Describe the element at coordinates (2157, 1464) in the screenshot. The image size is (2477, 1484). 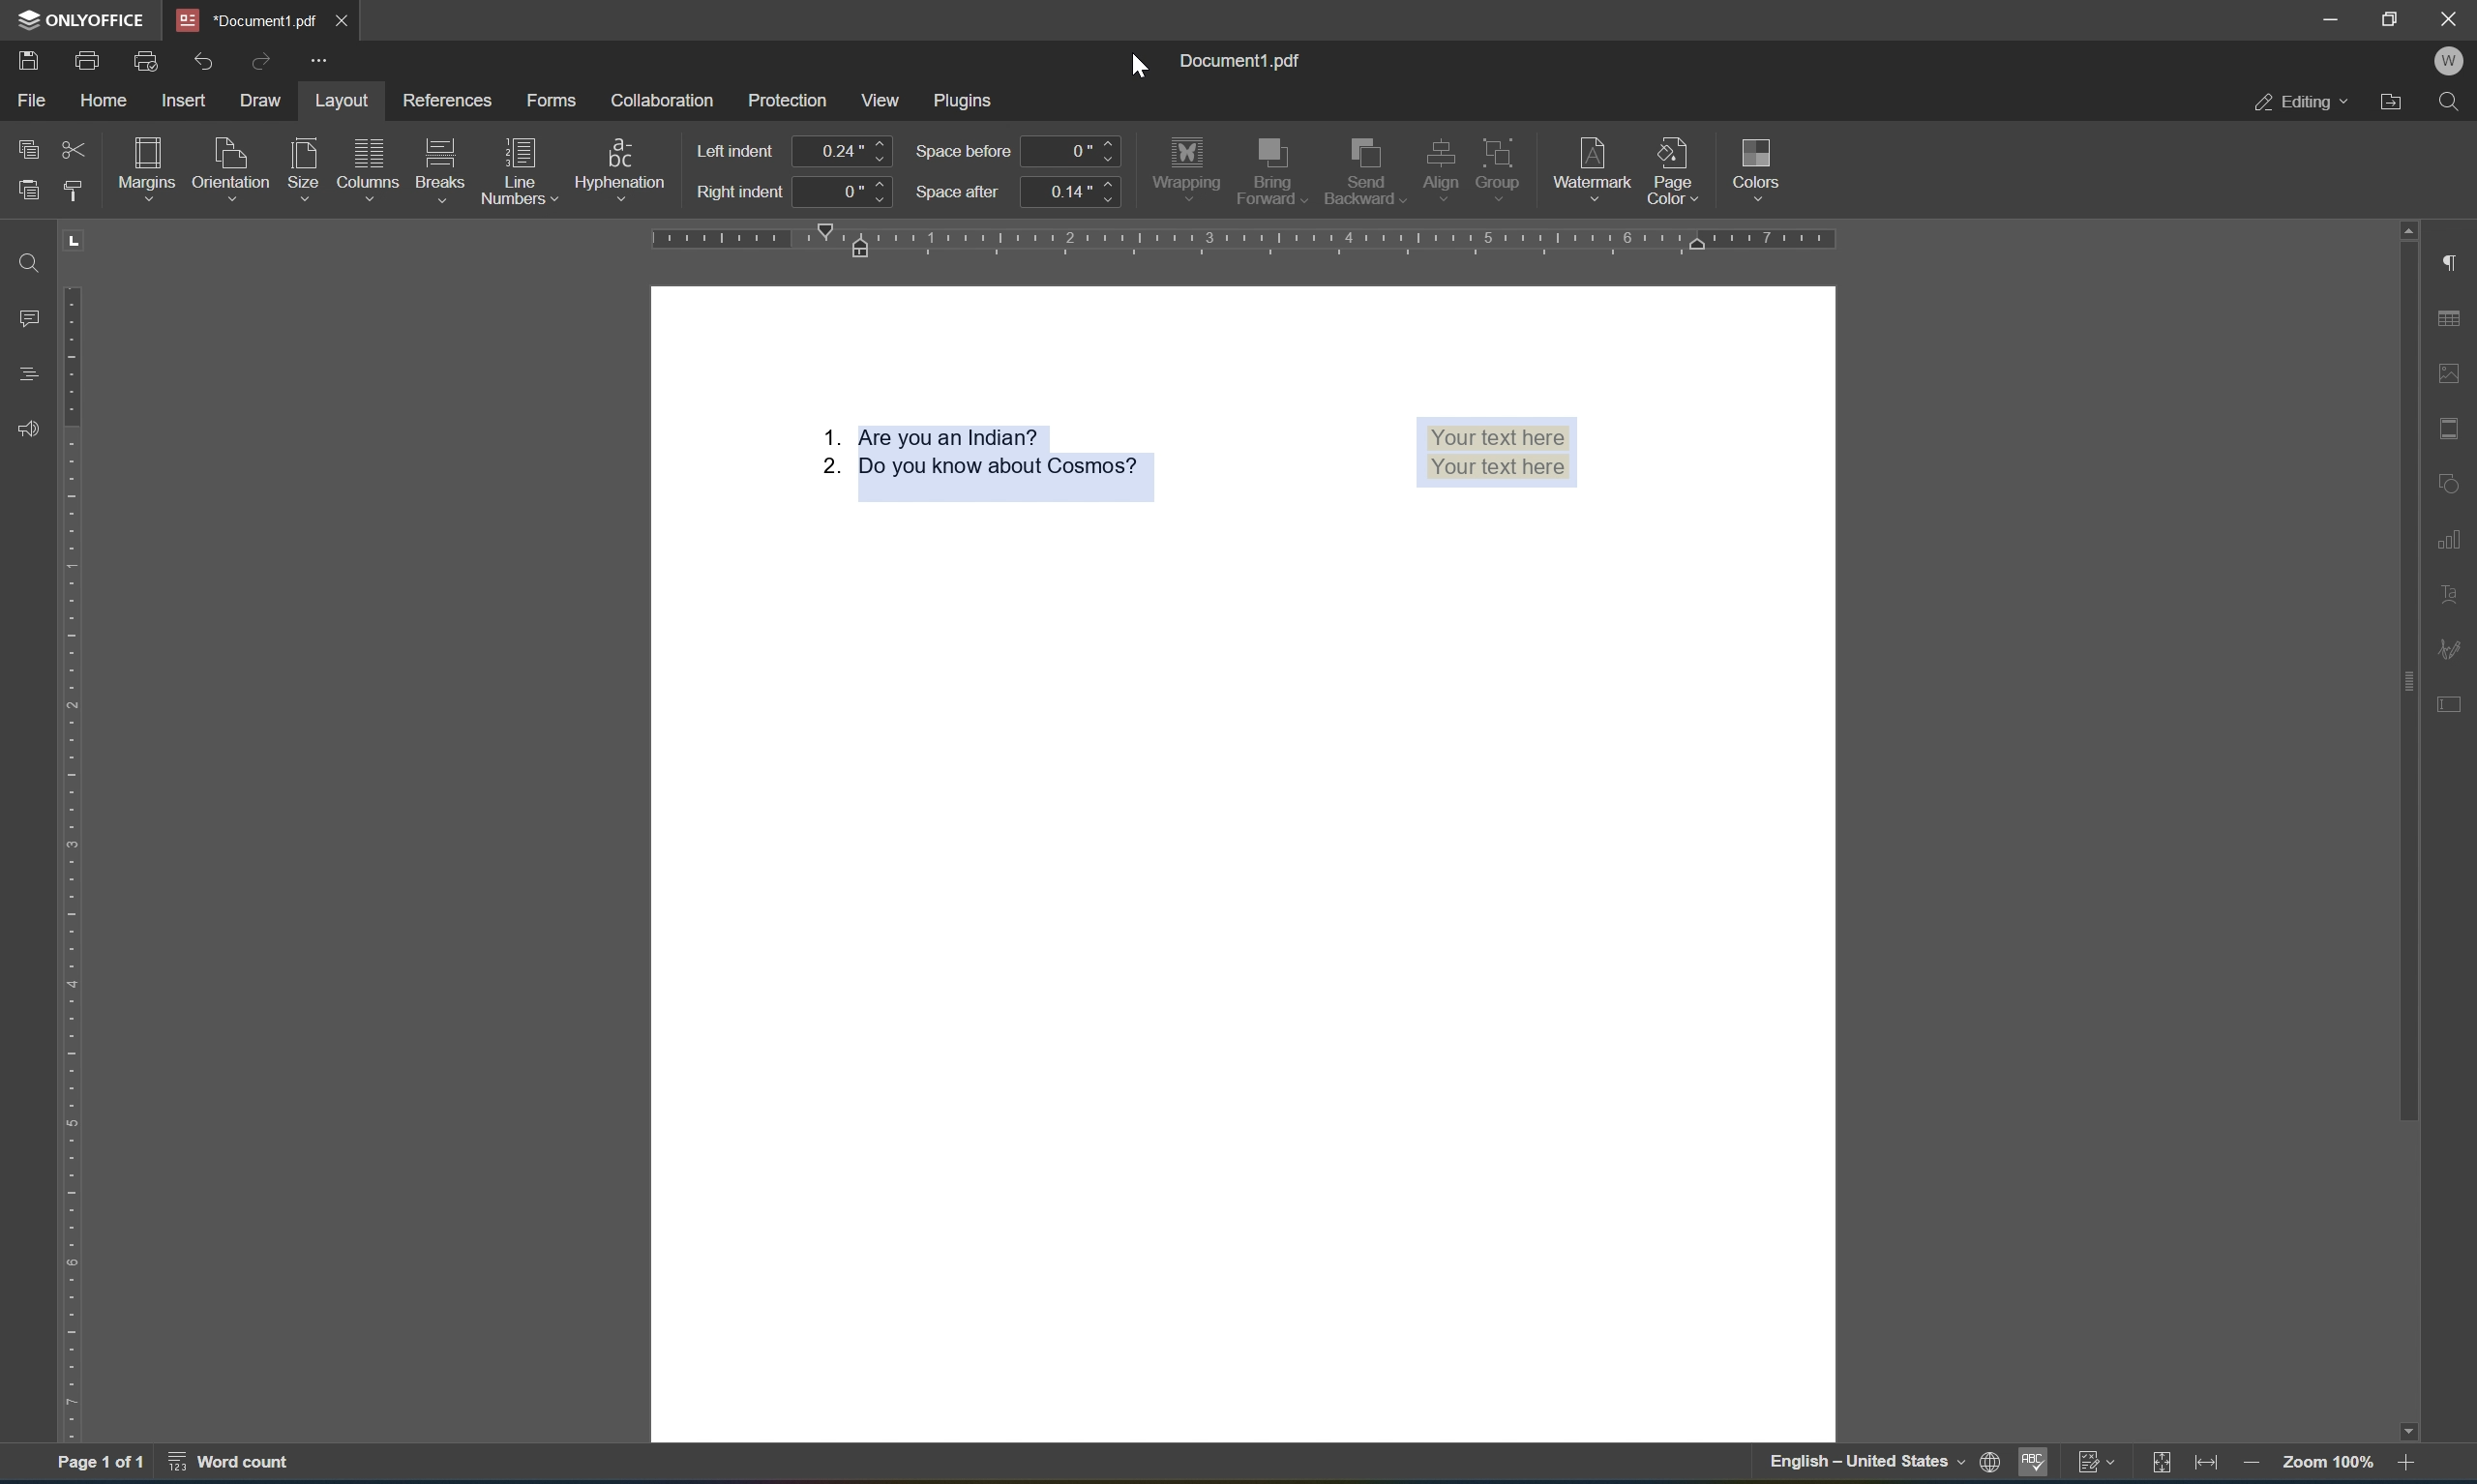
I see `fit to slide` at that location.